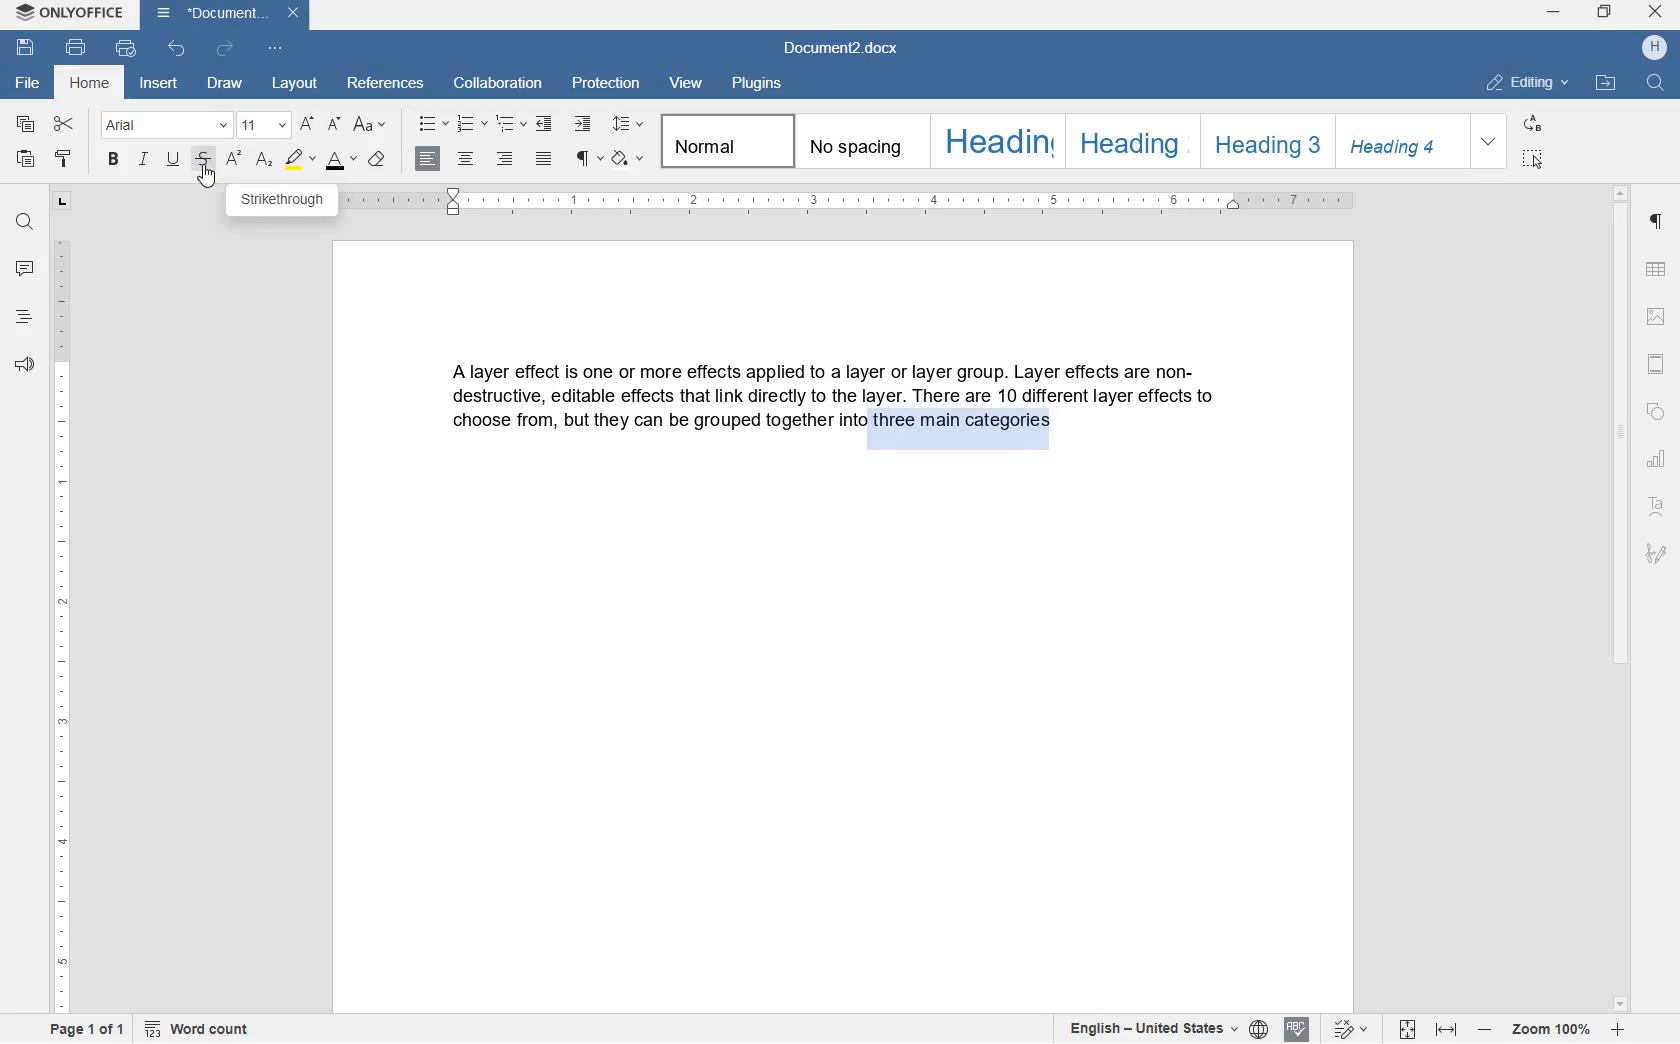 This screenshot has height=1044, width=1680. I want to click on font name, so click(163, 125).